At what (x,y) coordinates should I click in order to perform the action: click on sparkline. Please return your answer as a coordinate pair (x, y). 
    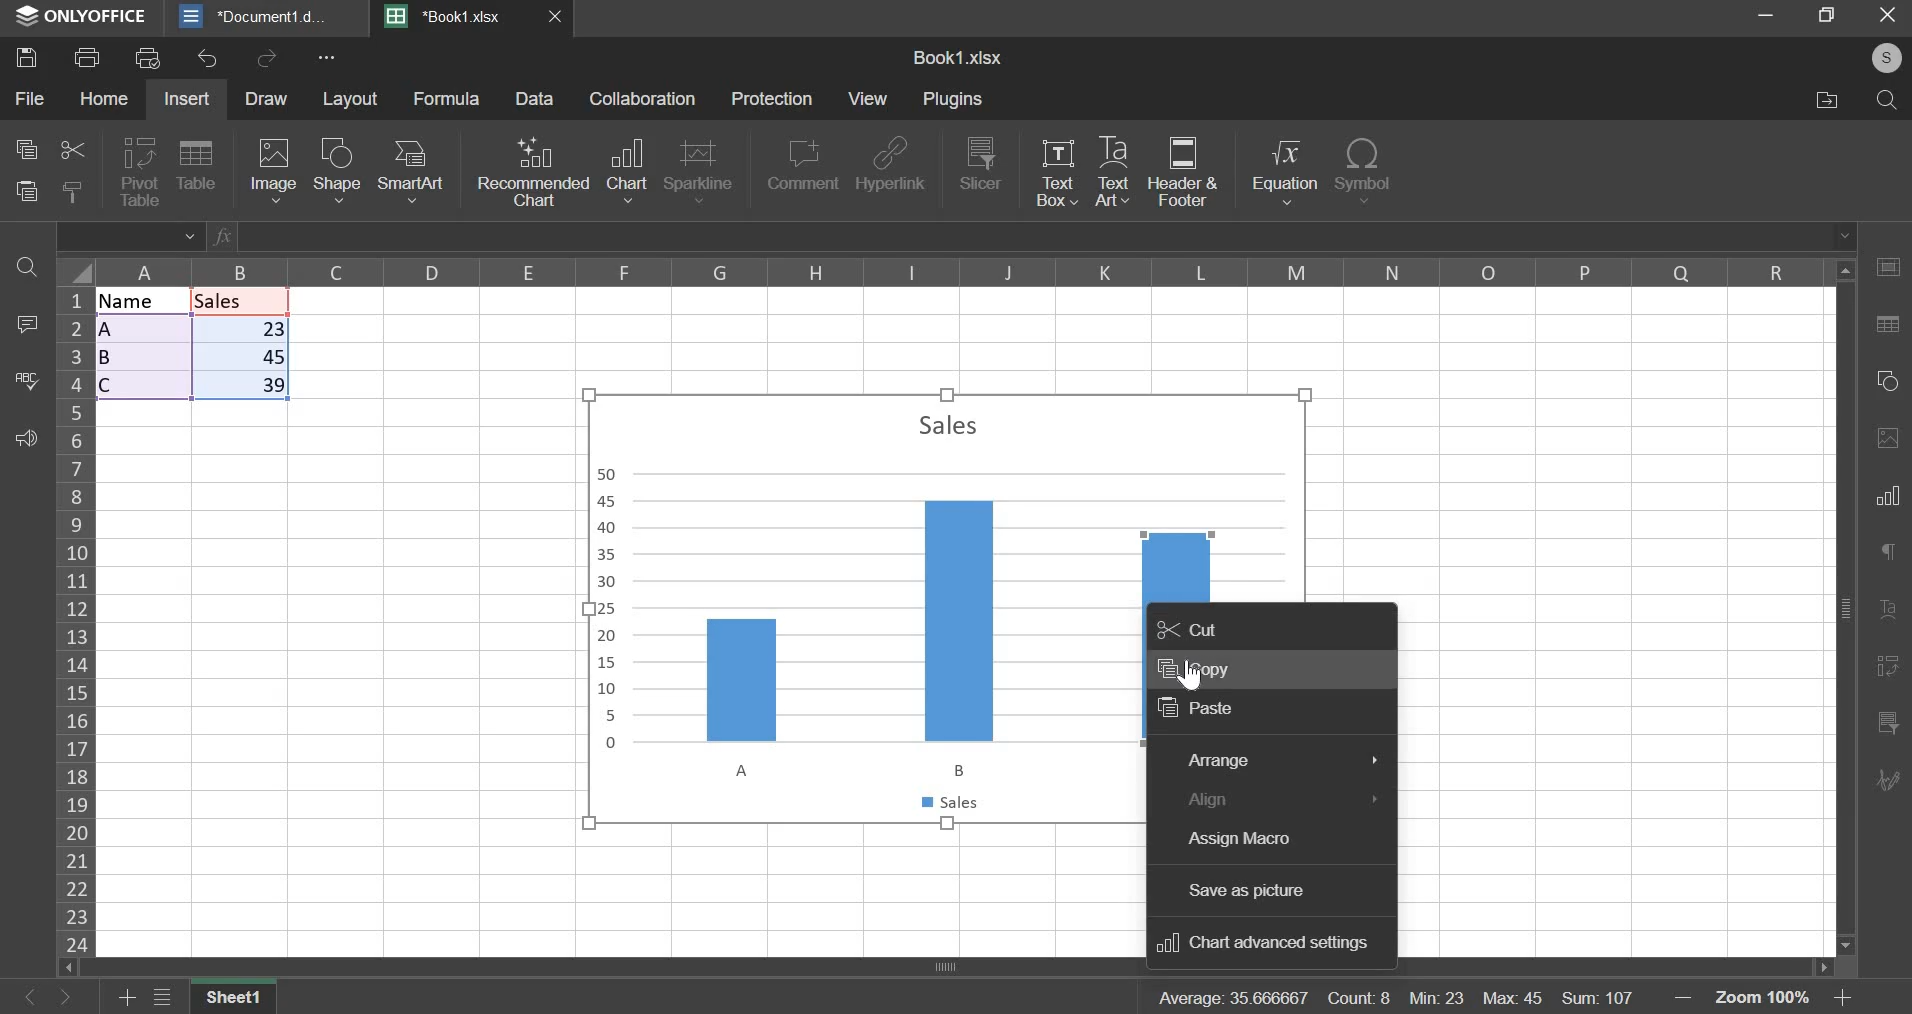
    Looking at the image, I should click on (699, 172).